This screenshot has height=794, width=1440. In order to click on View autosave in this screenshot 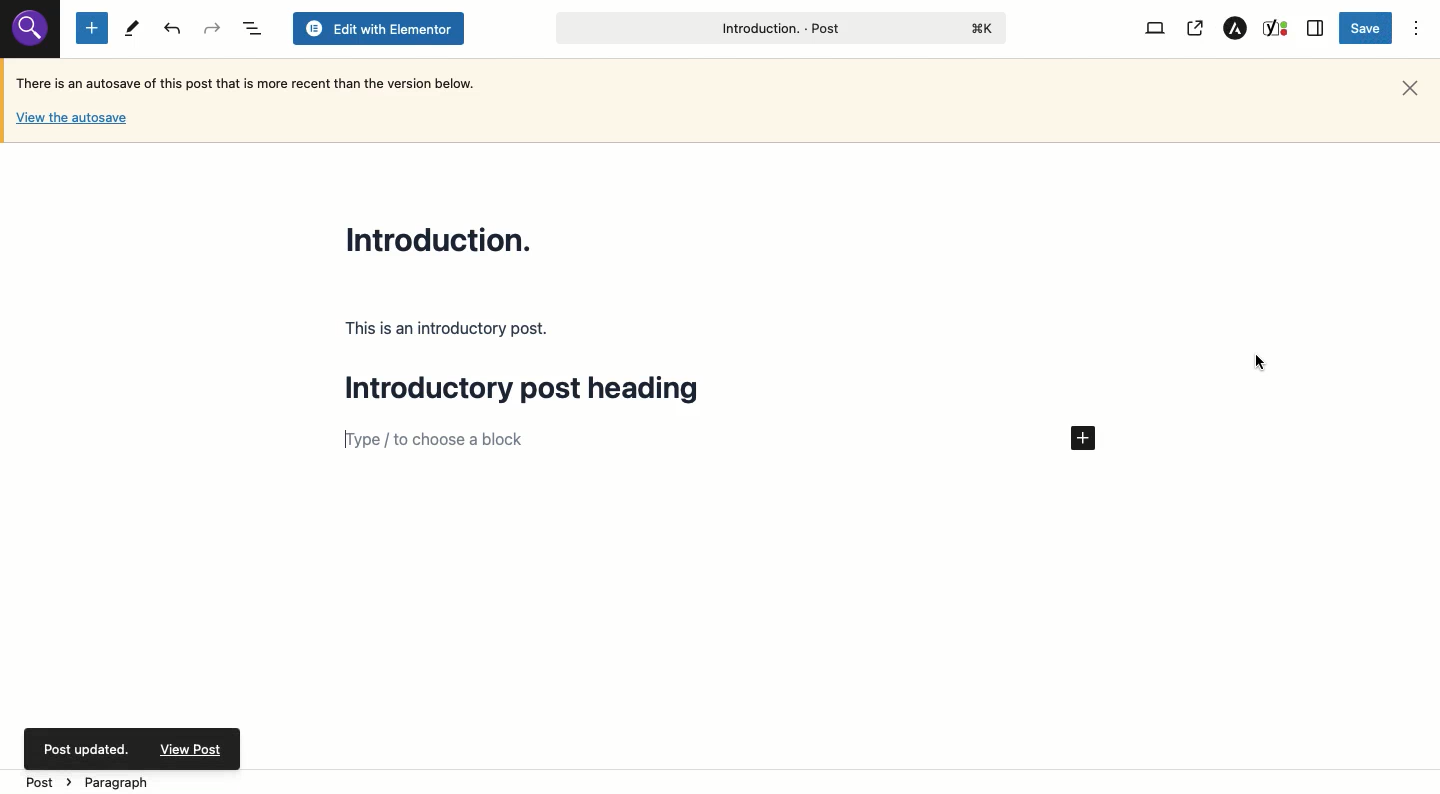, I will do `click(71, 121)`.